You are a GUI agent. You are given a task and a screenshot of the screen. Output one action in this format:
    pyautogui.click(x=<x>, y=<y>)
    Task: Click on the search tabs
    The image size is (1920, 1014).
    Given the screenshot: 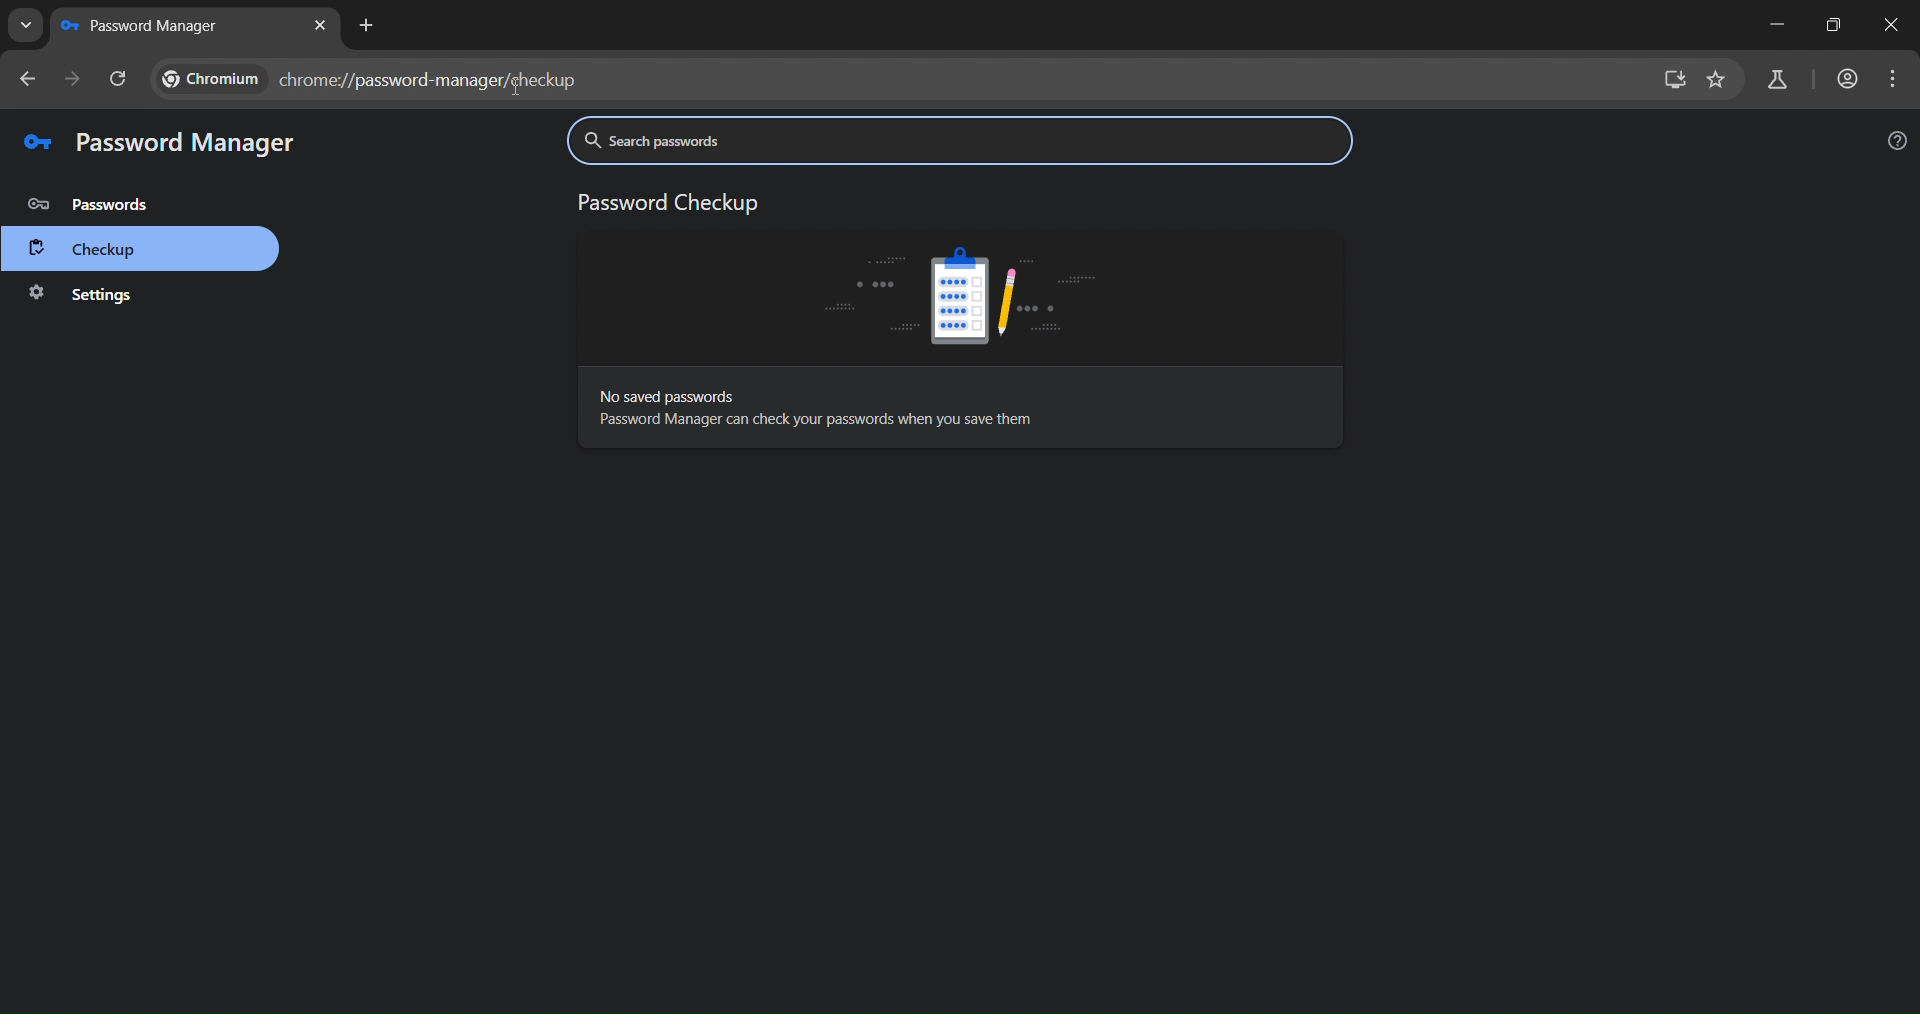 What is the action you would take?
    pyautogui.click(x=23, y=25)
    